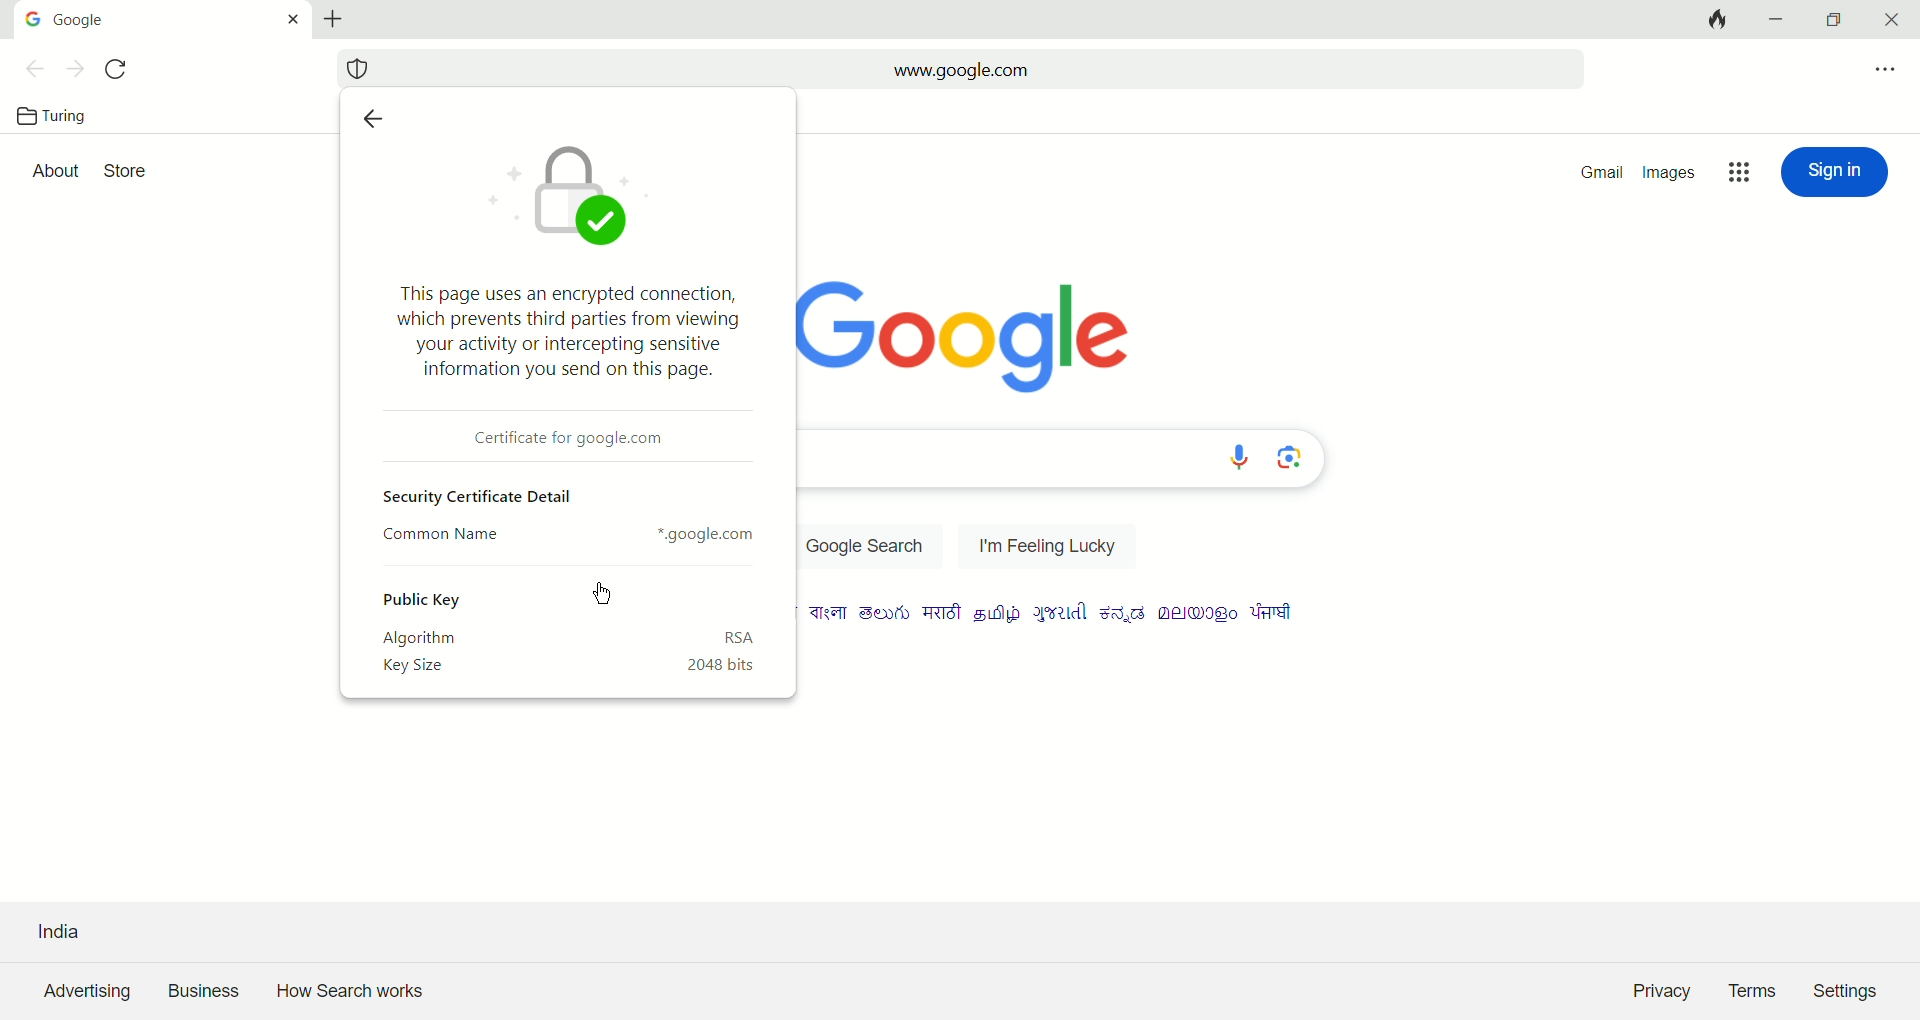 This screenshot has height=1020, width=1920. What do you see at coordinates (567, 668) in the screenshot?
I see `key size 2048 bits` at bounding box center [567, 668].